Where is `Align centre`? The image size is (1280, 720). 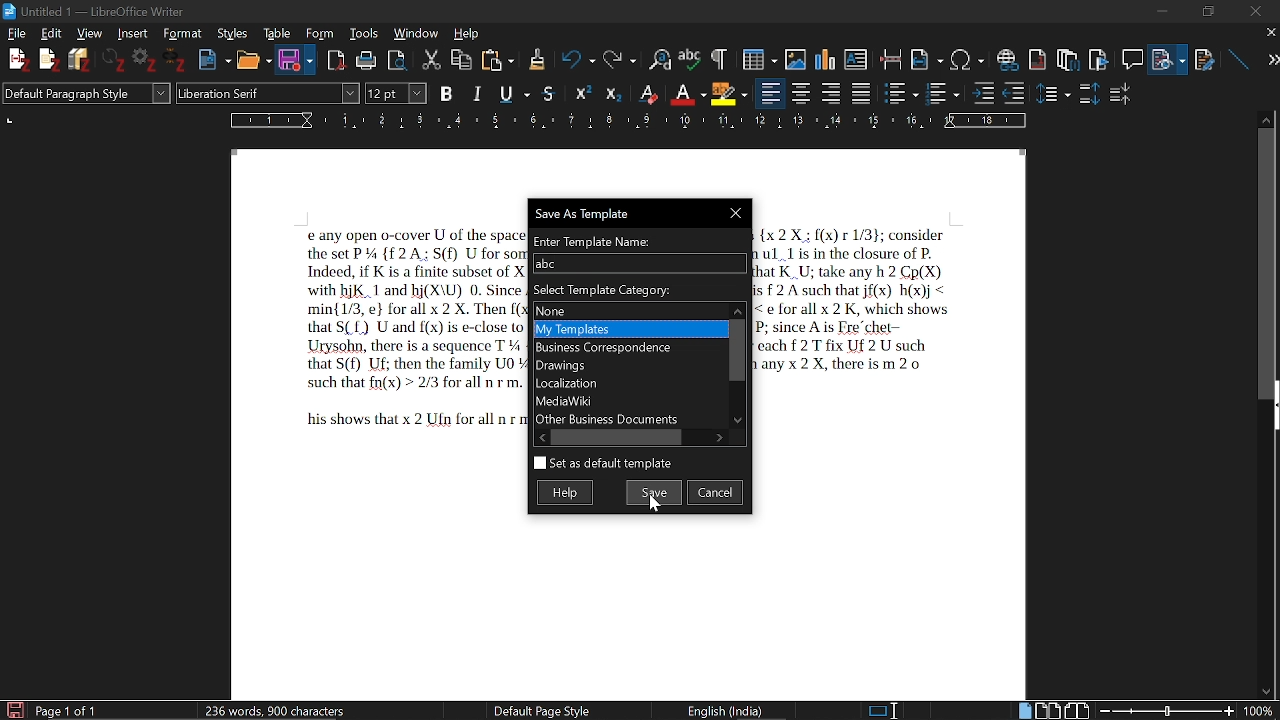
Align centre is located at coordinates (803, 92).